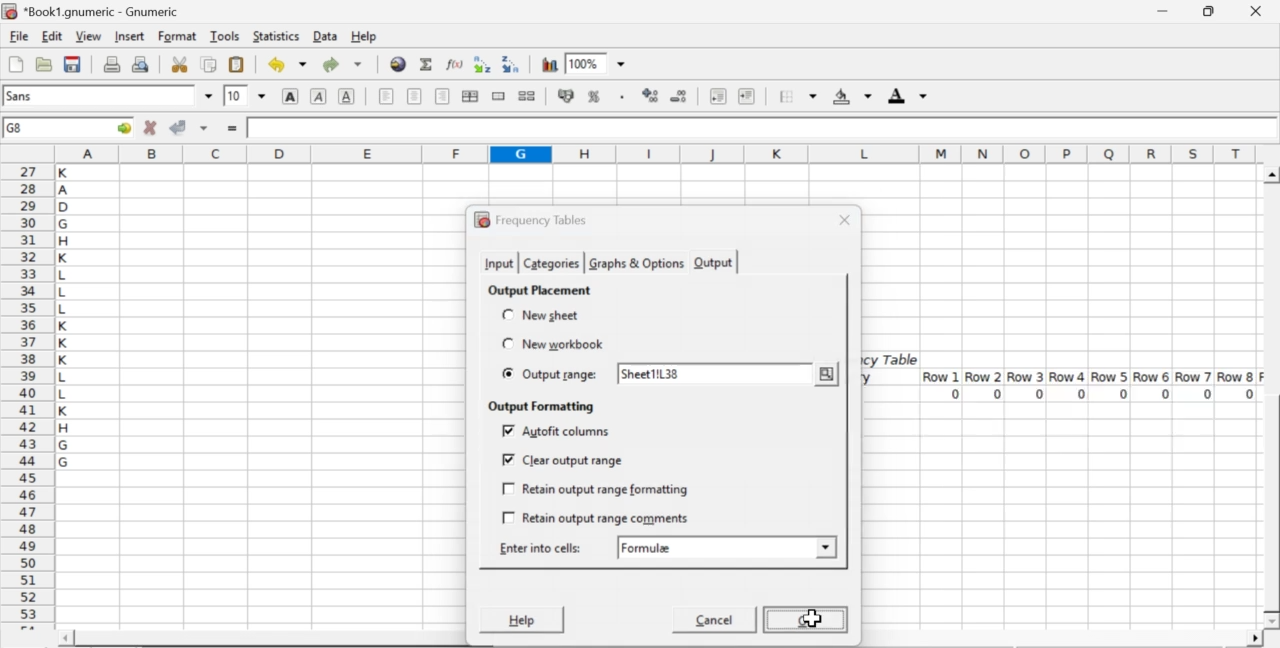 The image size is (1280, 648). What do you see at coordinates (65, 393) in the screenshot?
I see `alphabets` at bounding box center [65, 393].